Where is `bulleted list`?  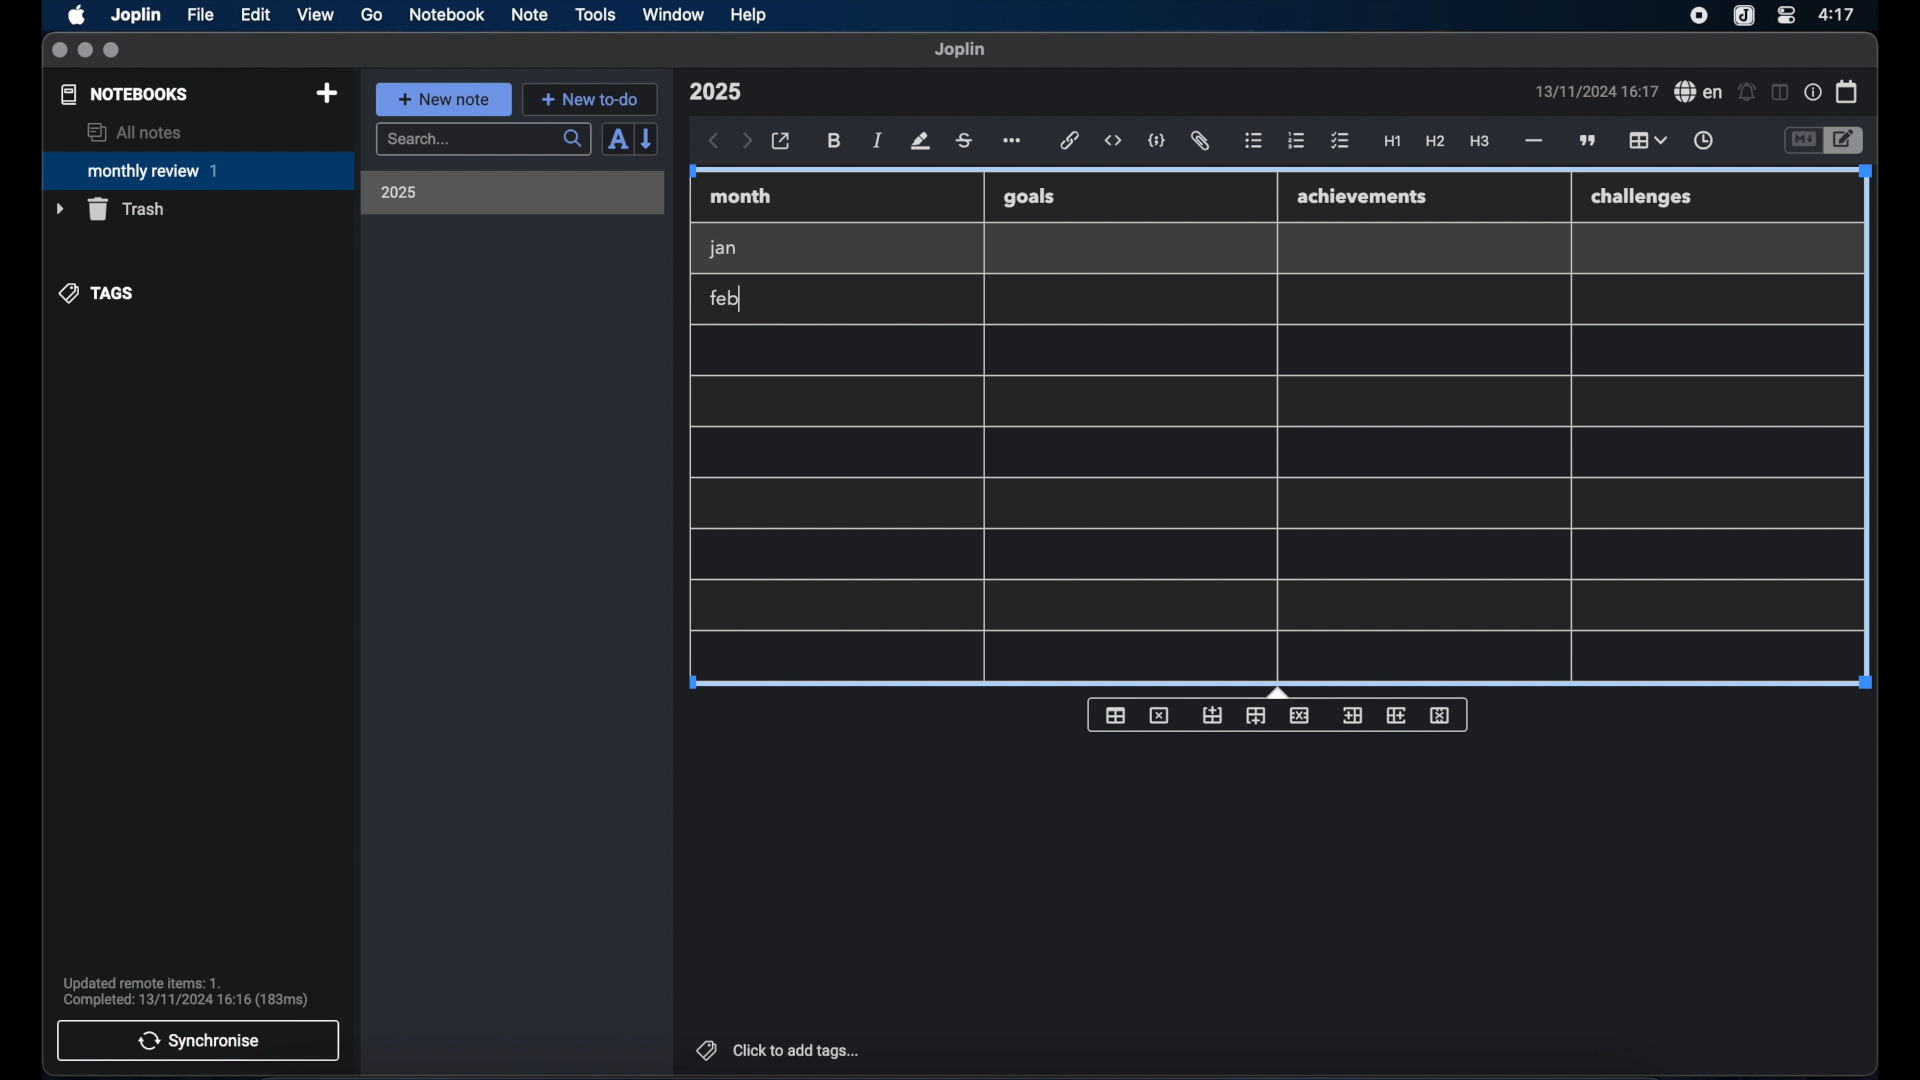 bulleted list is located at coordinates (1253, 141).